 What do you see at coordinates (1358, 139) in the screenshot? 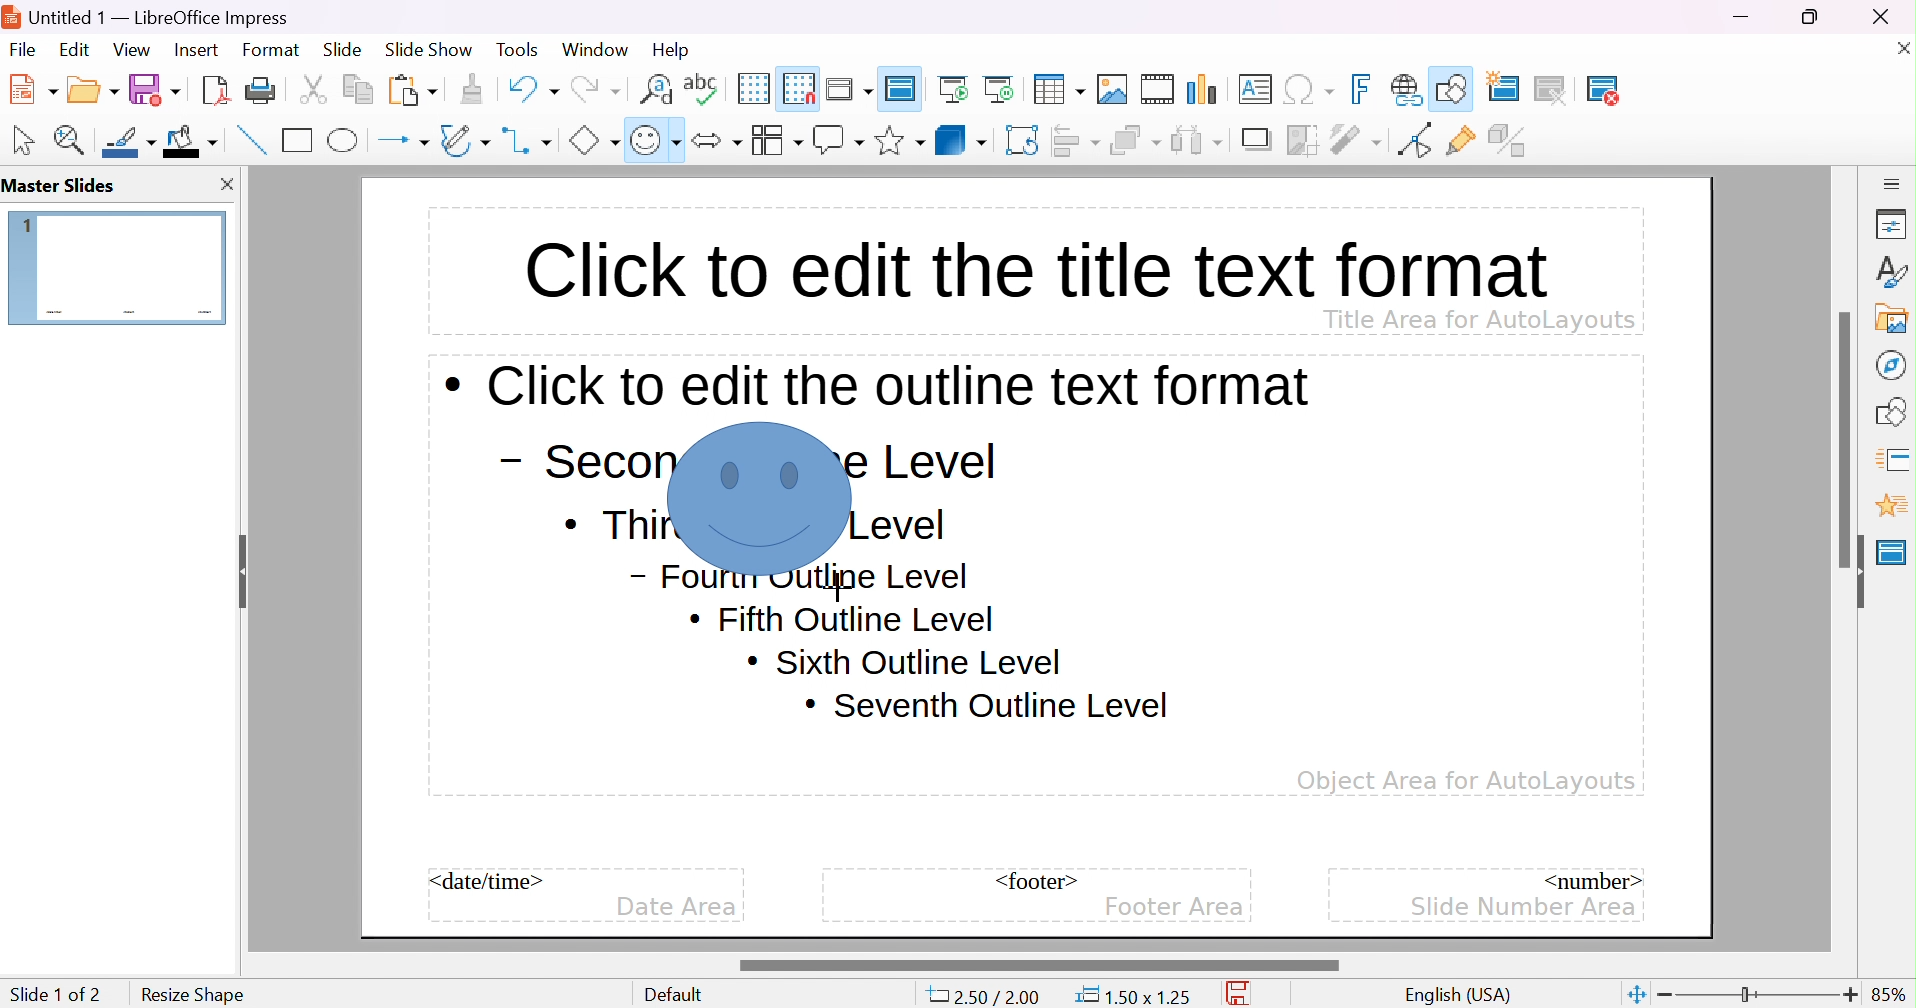
I see `filter` at bounding box center [1358, 139].